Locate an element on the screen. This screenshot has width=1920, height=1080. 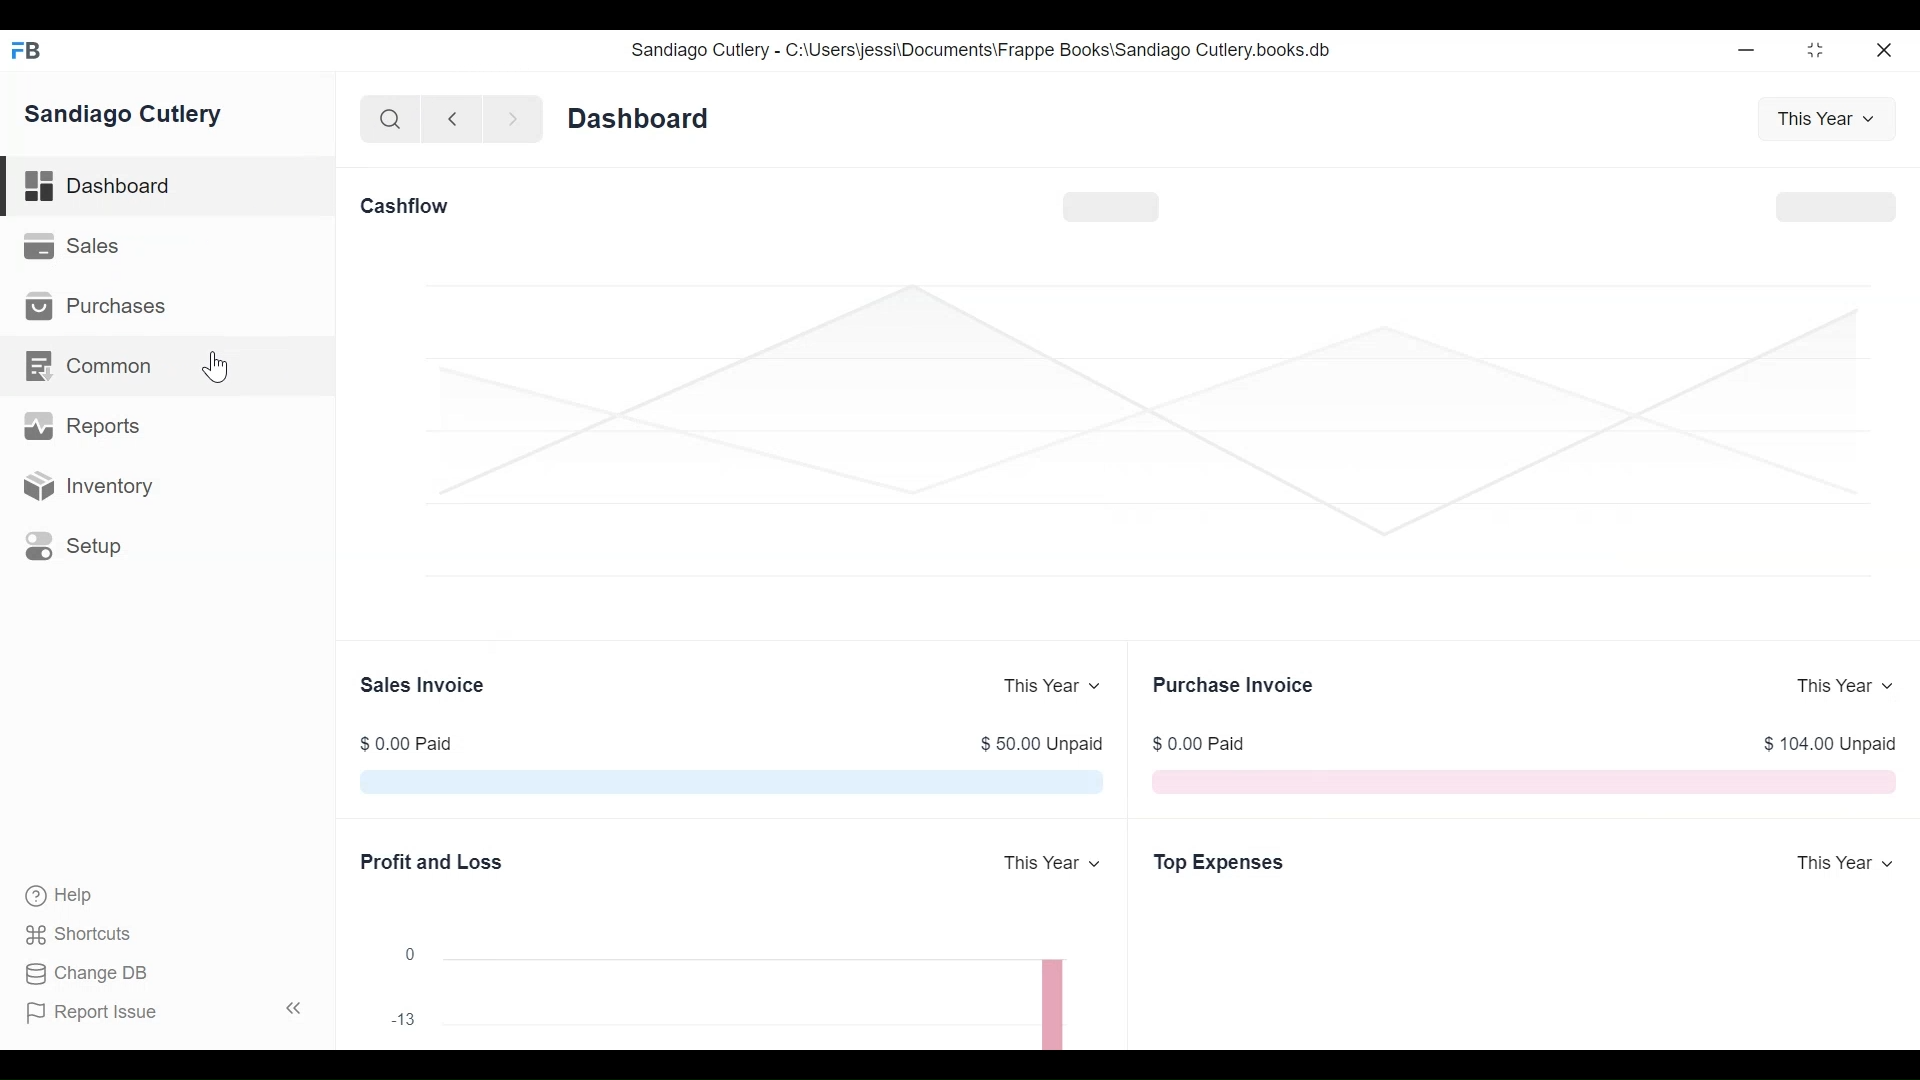
Reports is located at coordinates (81, 426).